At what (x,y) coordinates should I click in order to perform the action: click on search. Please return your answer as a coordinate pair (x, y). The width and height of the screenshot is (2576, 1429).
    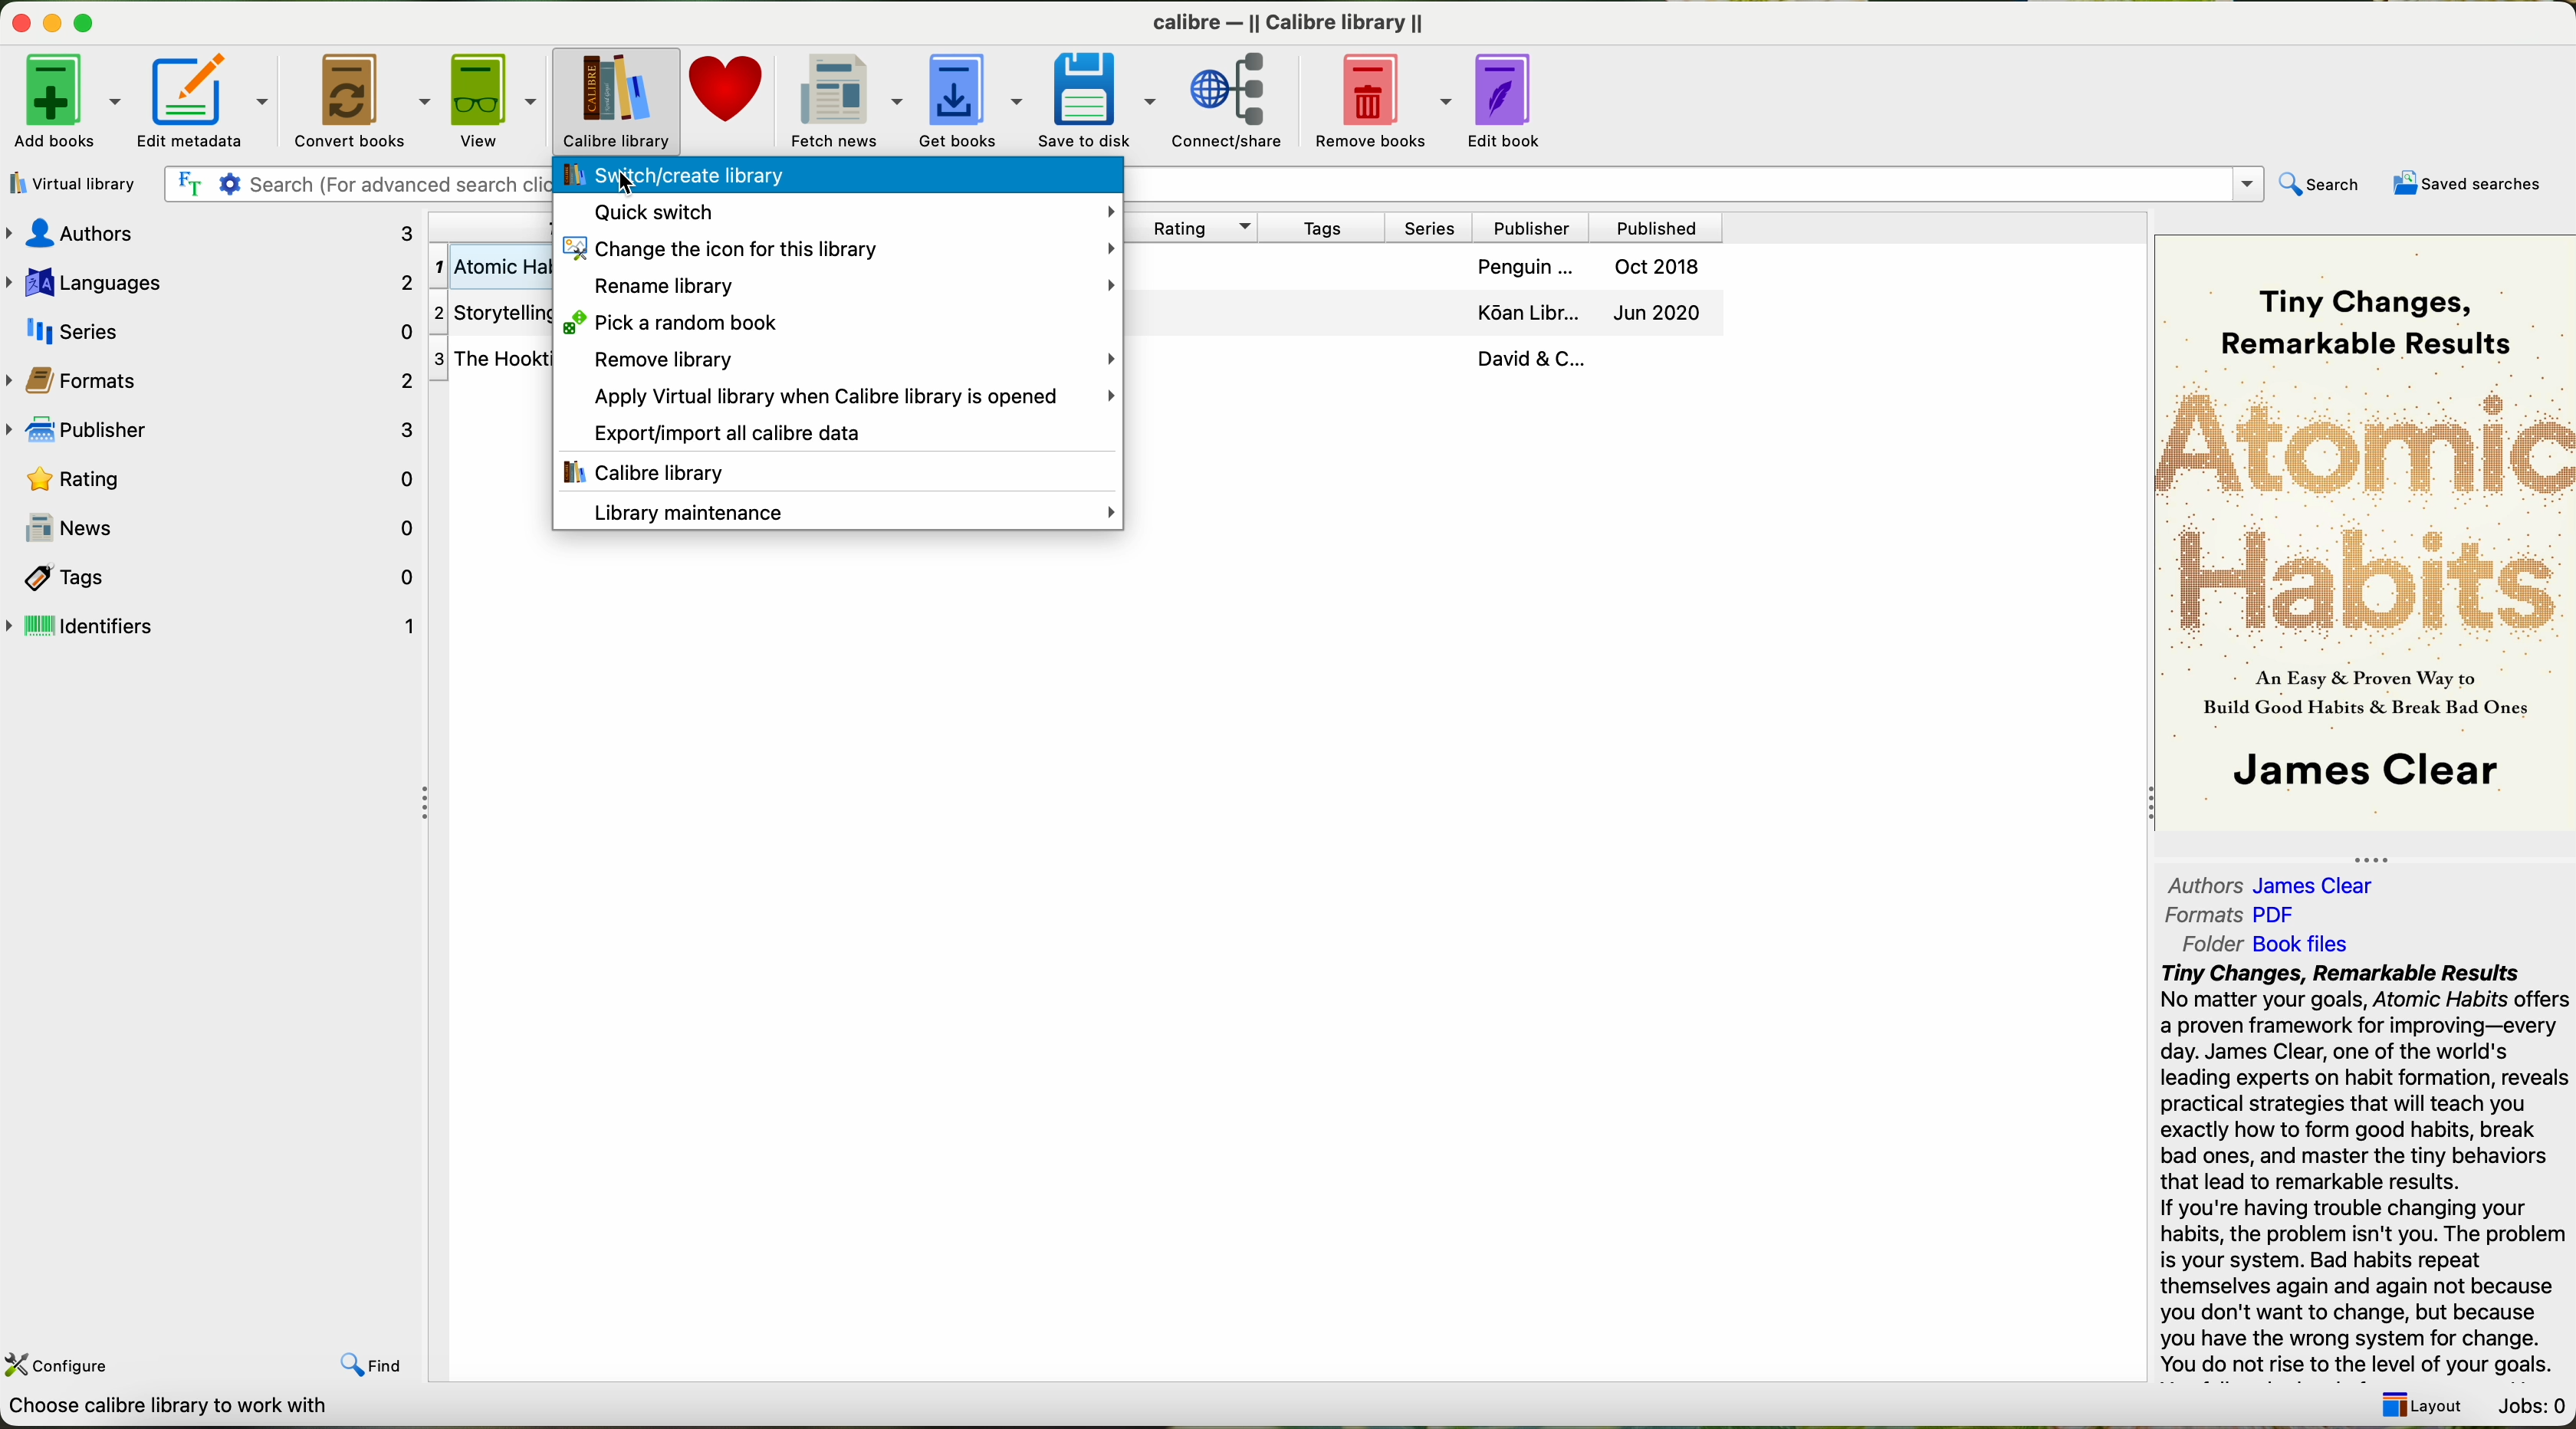
    Looking at the image, I should click on (2318, 186).